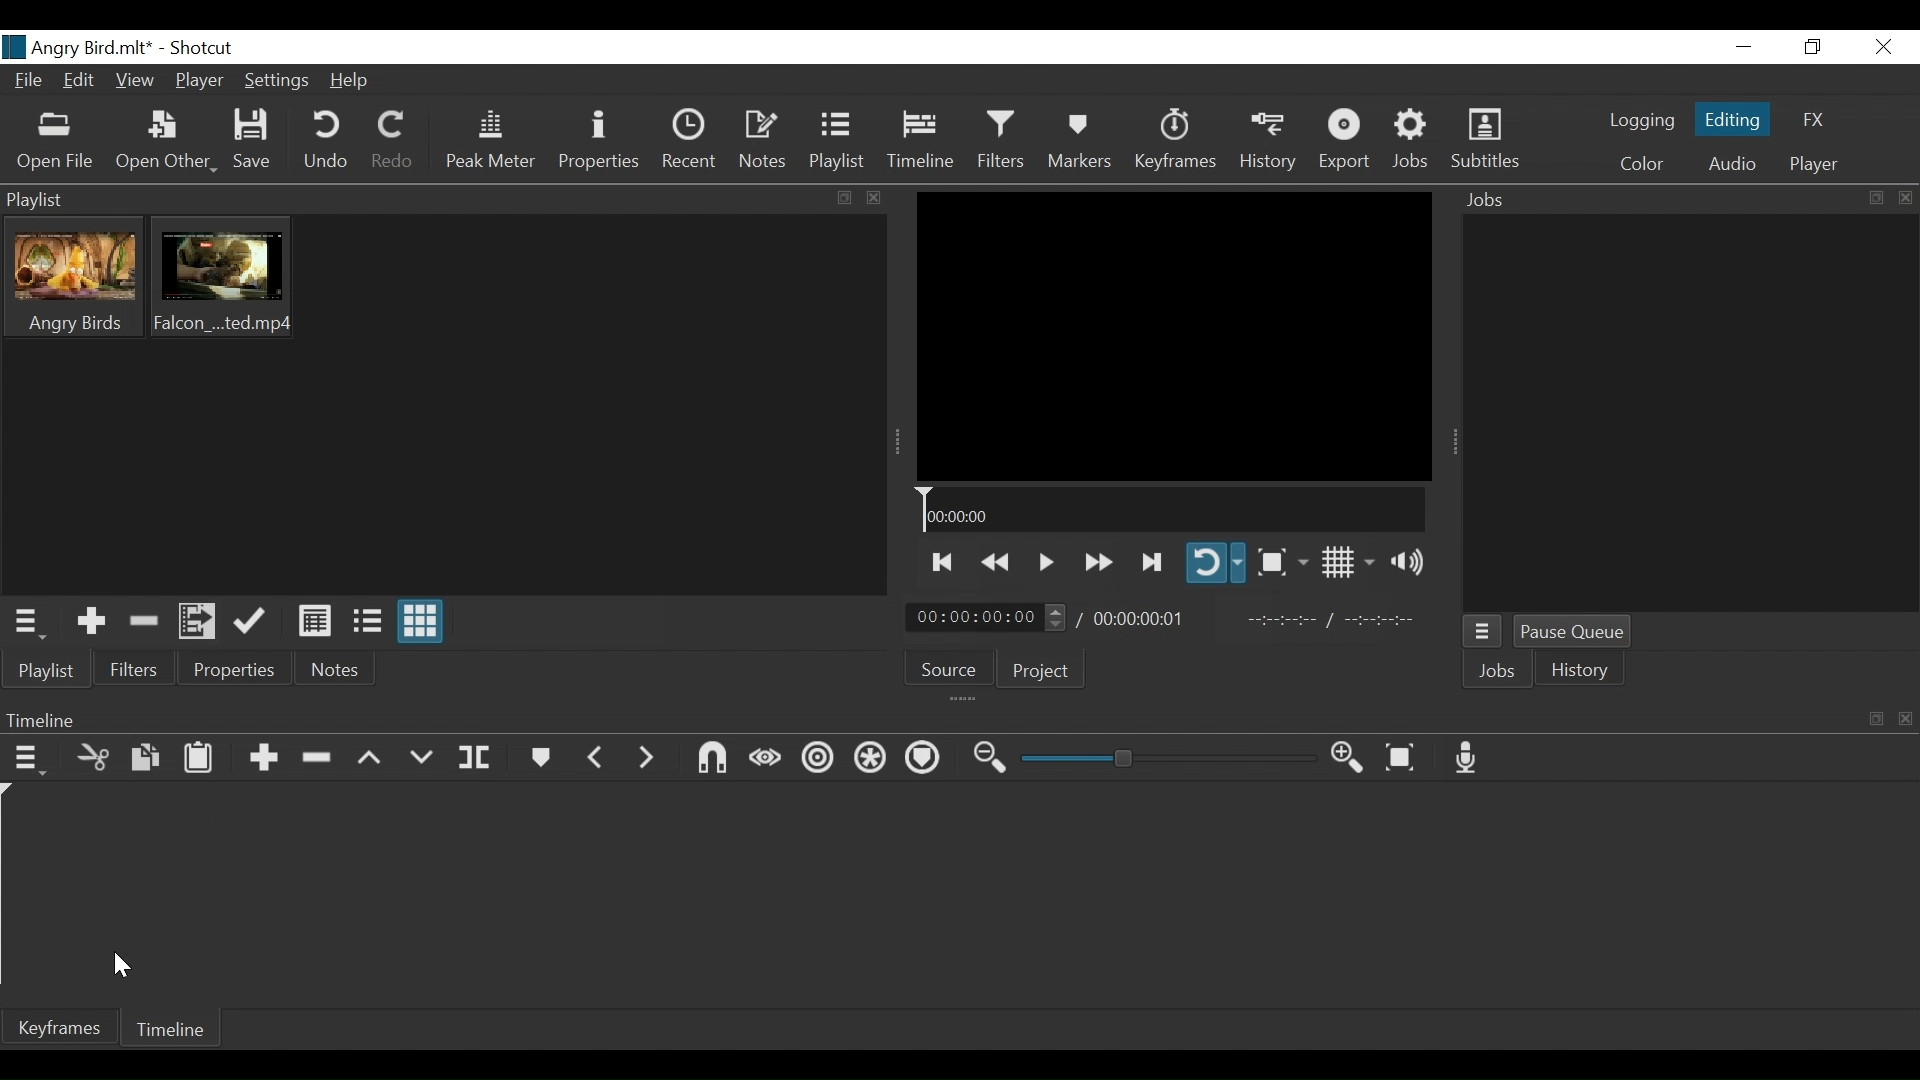 This screenshot has height=1080, width=1920. What do you see at coordinates (1582, 669) in the screenshot?
I see `istory` at bounding box center [1582, 669].